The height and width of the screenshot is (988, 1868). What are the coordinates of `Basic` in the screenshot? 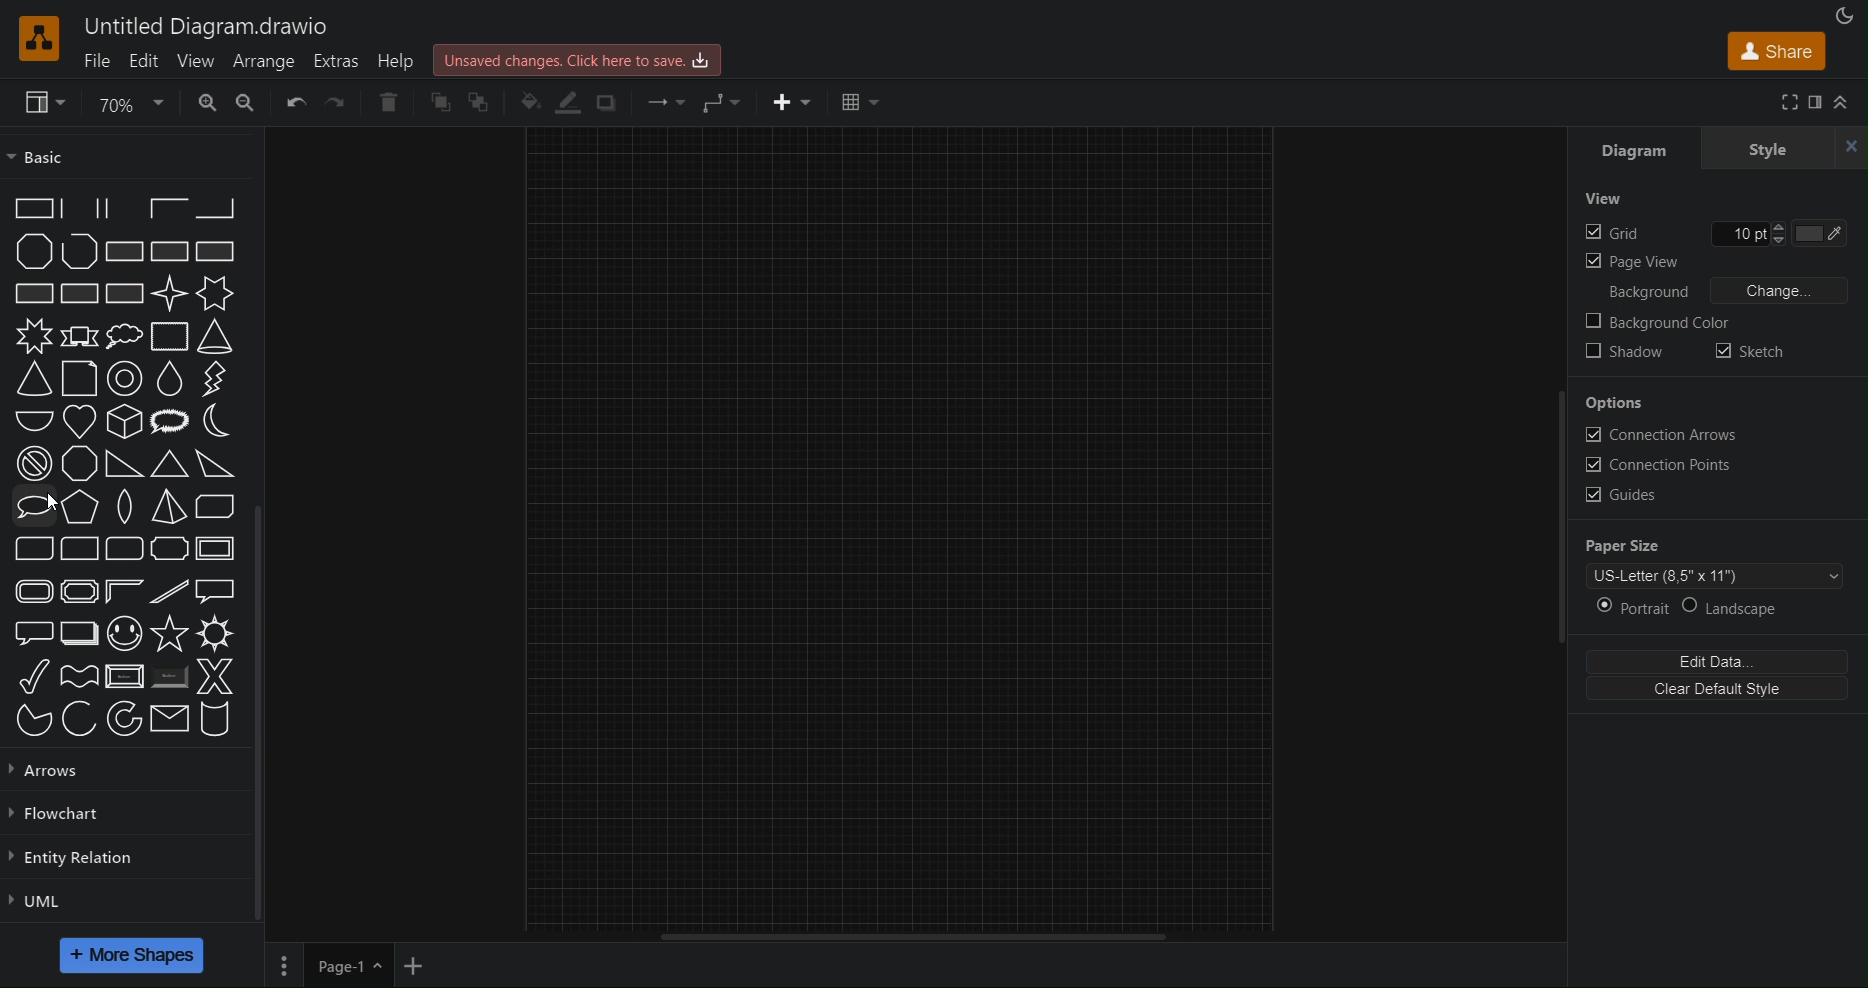 It's located at (44, 156).